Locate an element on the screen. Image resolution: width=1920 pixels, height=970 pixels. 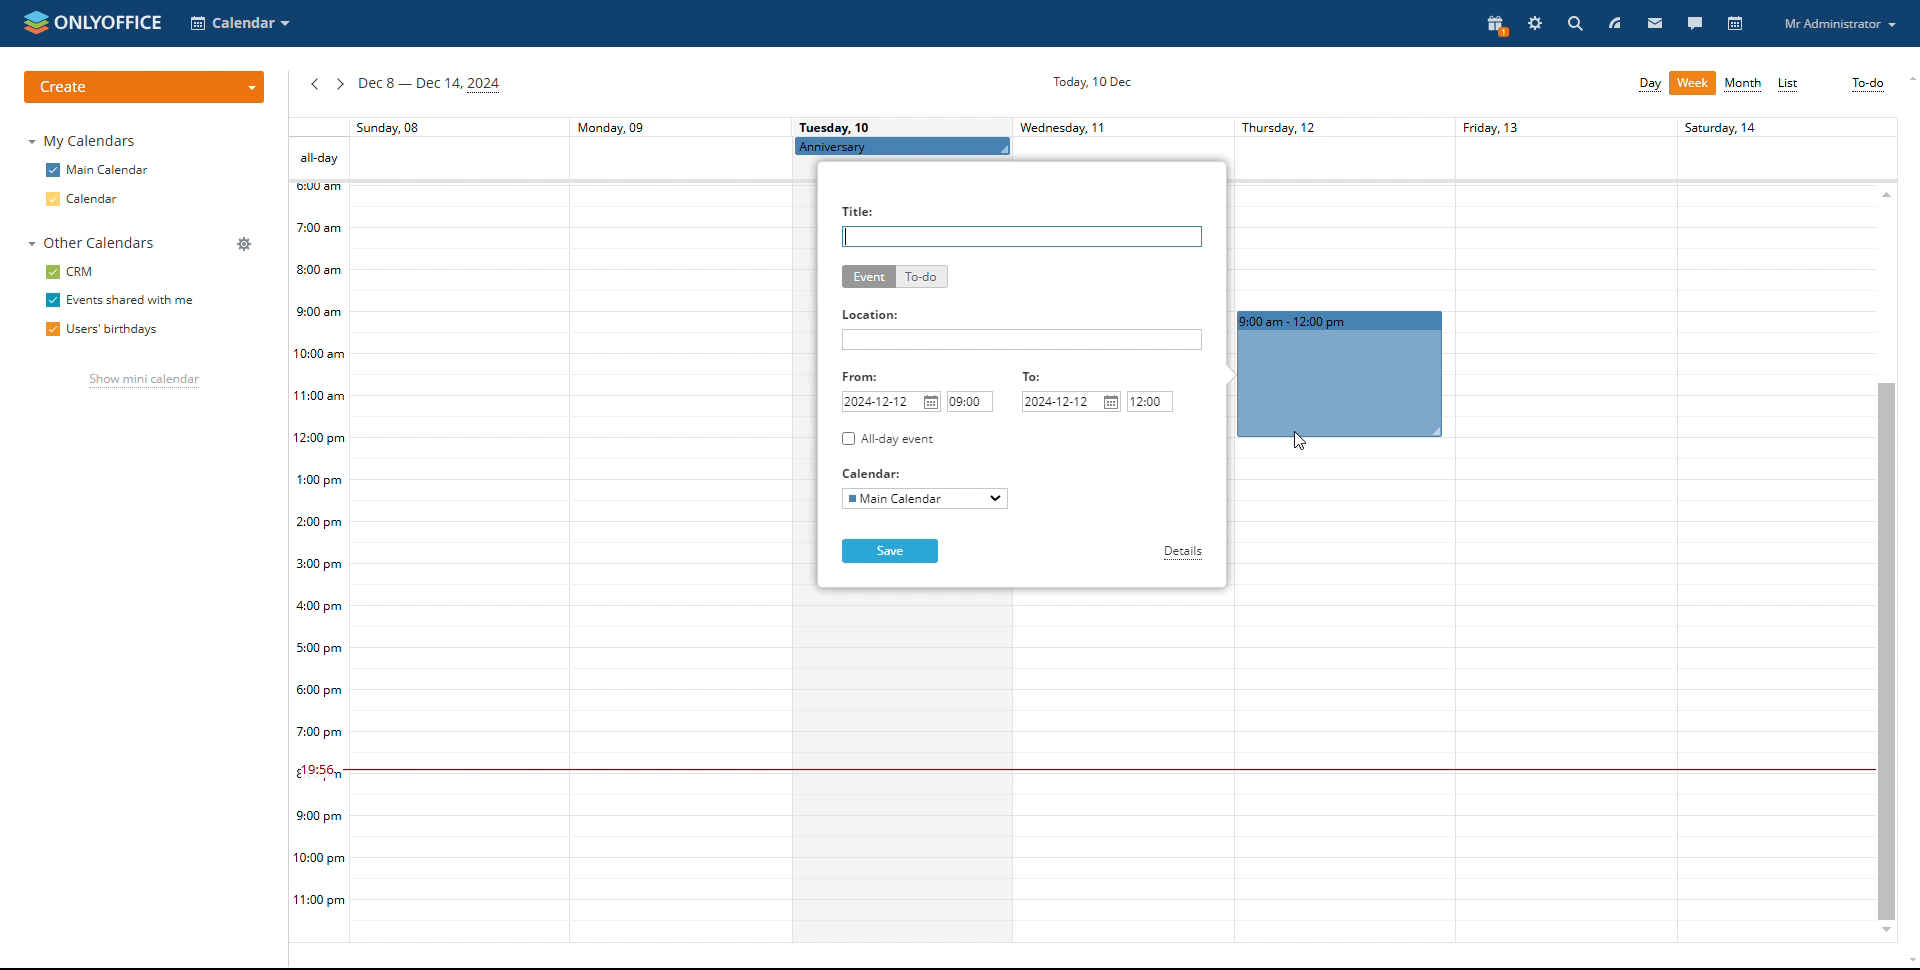
scroll down is located at coordinates (1886, 932).